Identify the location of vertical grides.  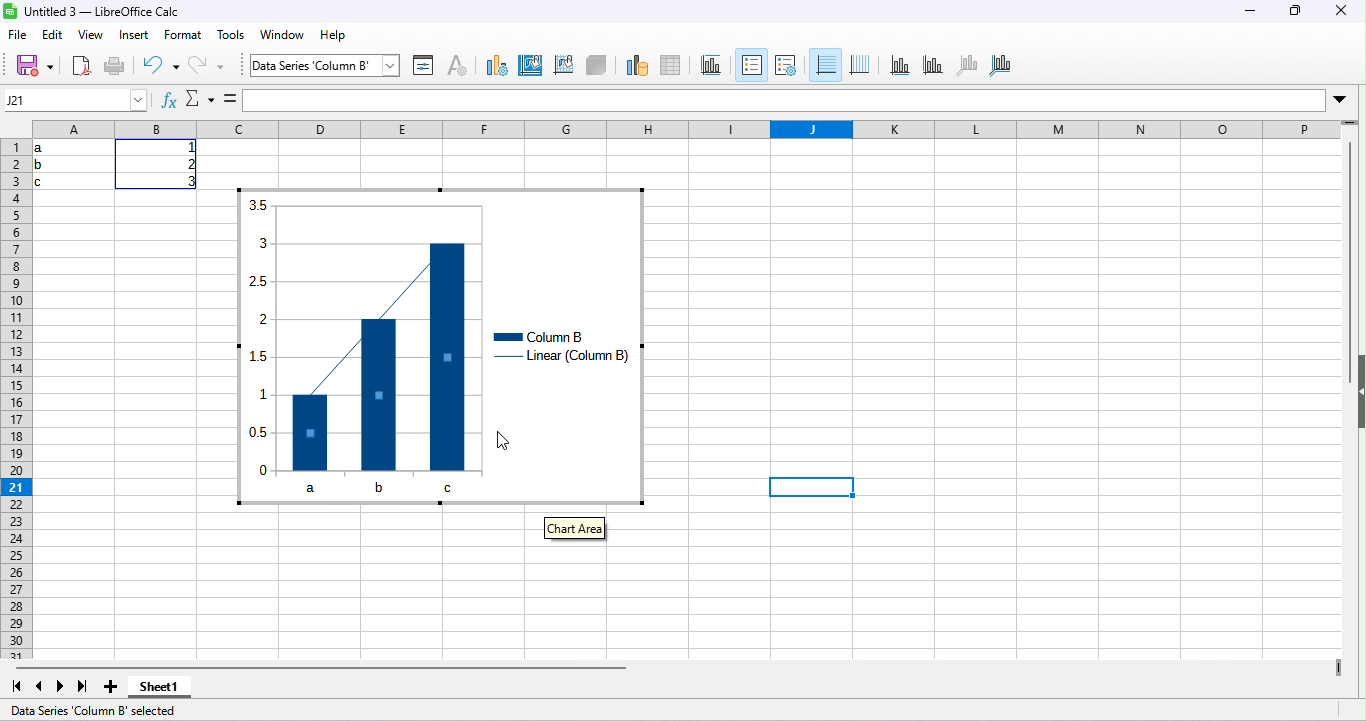
(861, 65).